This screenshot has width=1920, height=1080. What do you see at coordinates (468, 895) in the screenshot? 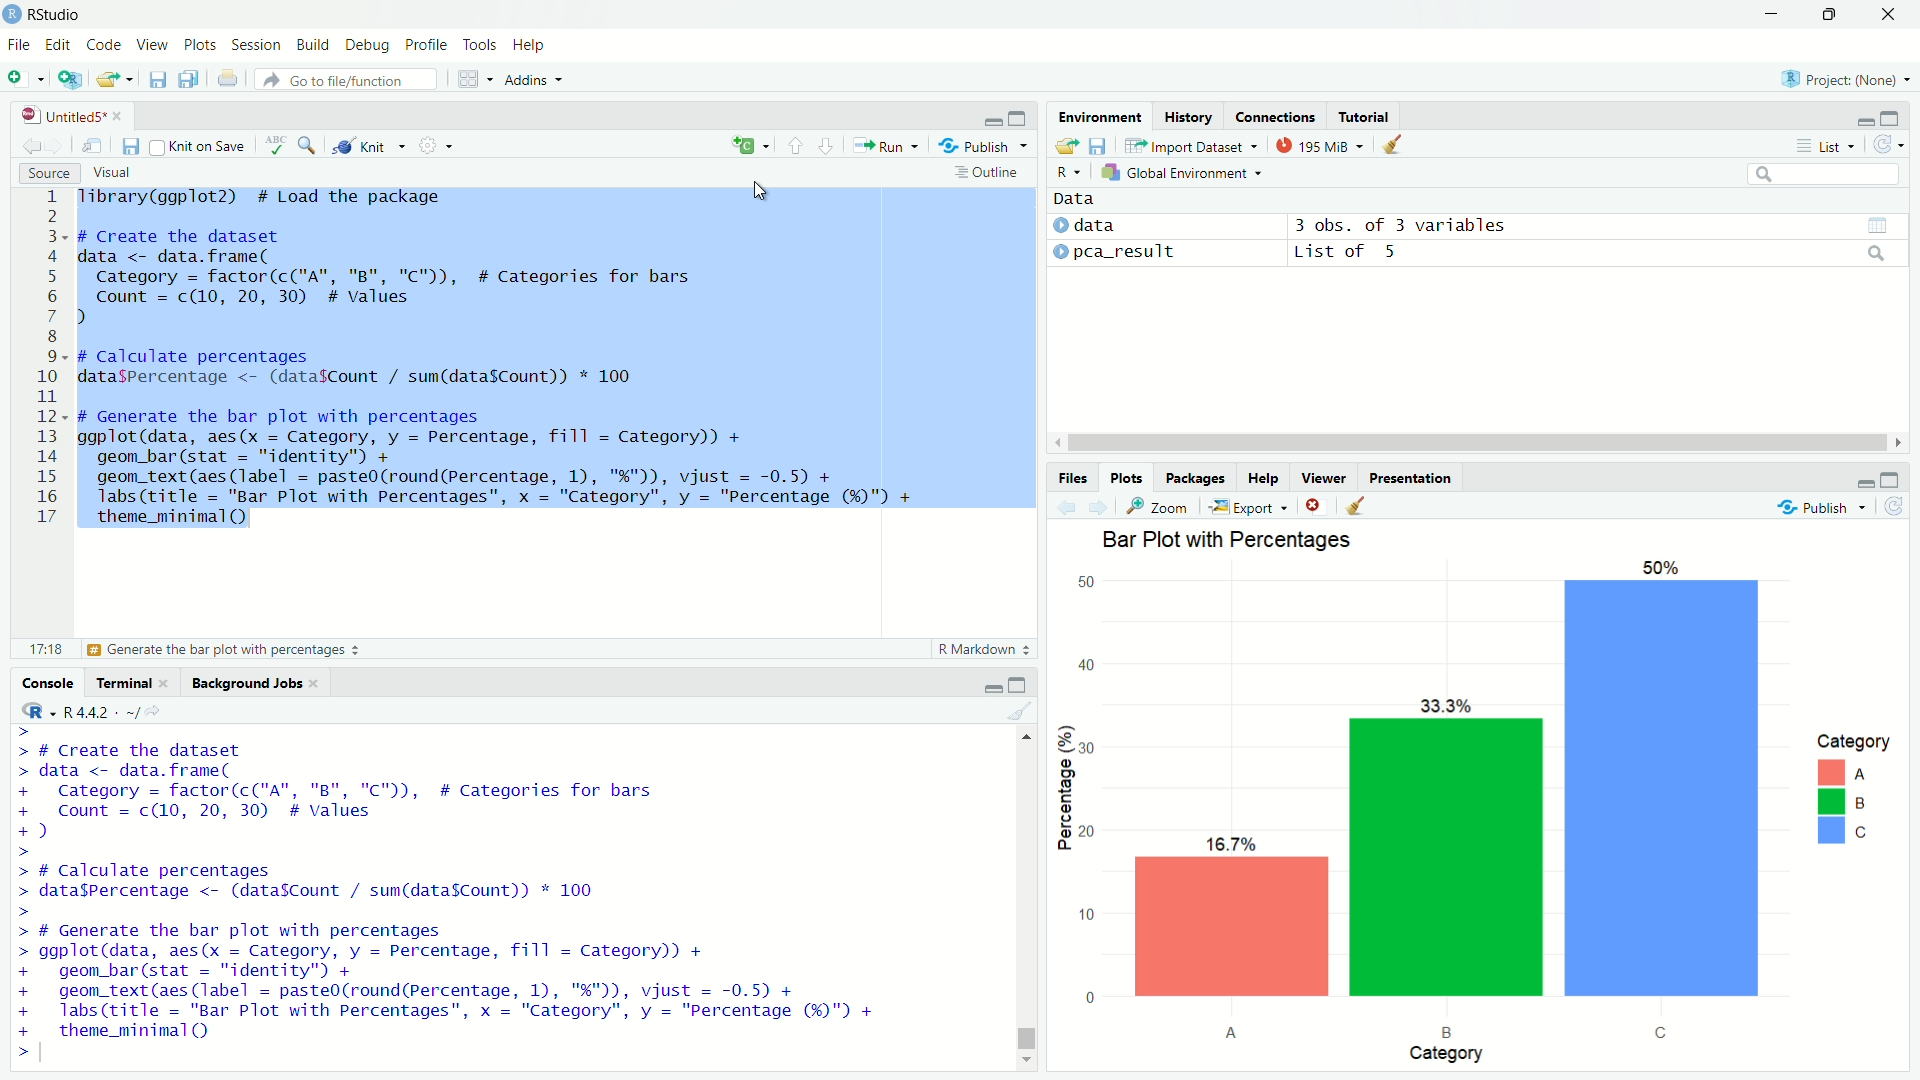
I see `code -- # Create the datasetdata <- data.frame(Category = factor(c("A", "B", "C™)), # Categories for barsCount = c(10, 20, 30) # valuesJ# Calculate percentagesdata$Percentage <- (dataSCount / sum(data$Count)) * 100# Generate the bar plot with percentagesggplot(data, aes(x = Category, y = Percentage, fill = Category)) +geom_bar (stat = "identity" +geom_text (aes (label = paste0(round(Percentage, 1), "%")), vjust = -0.5) +Tabs(title = "Bar Plot with Percentages", x = "Category", y = "Percentage (¥)") +theme_minimal QO1` at bounding box center [468, 895].